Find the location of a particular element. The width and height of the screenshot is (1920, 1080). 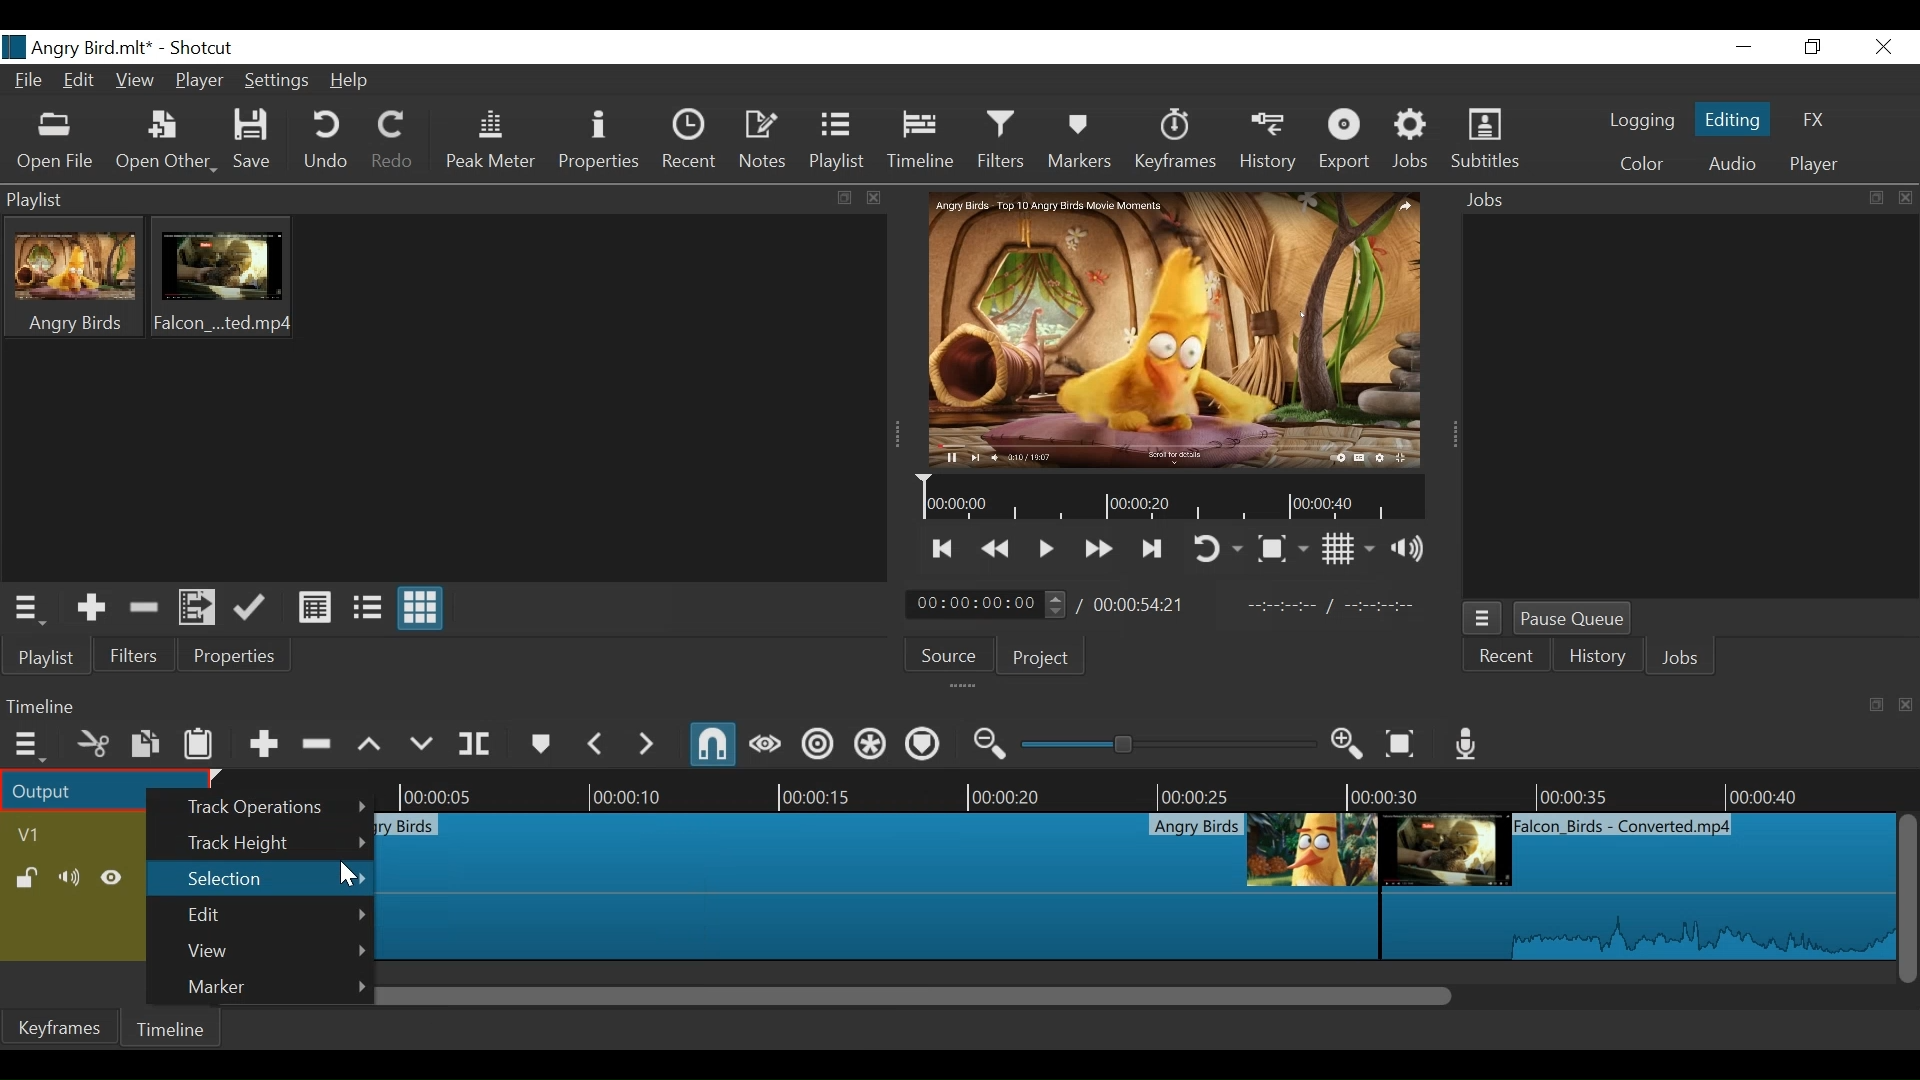

lift is located at coordinates (369, 744).